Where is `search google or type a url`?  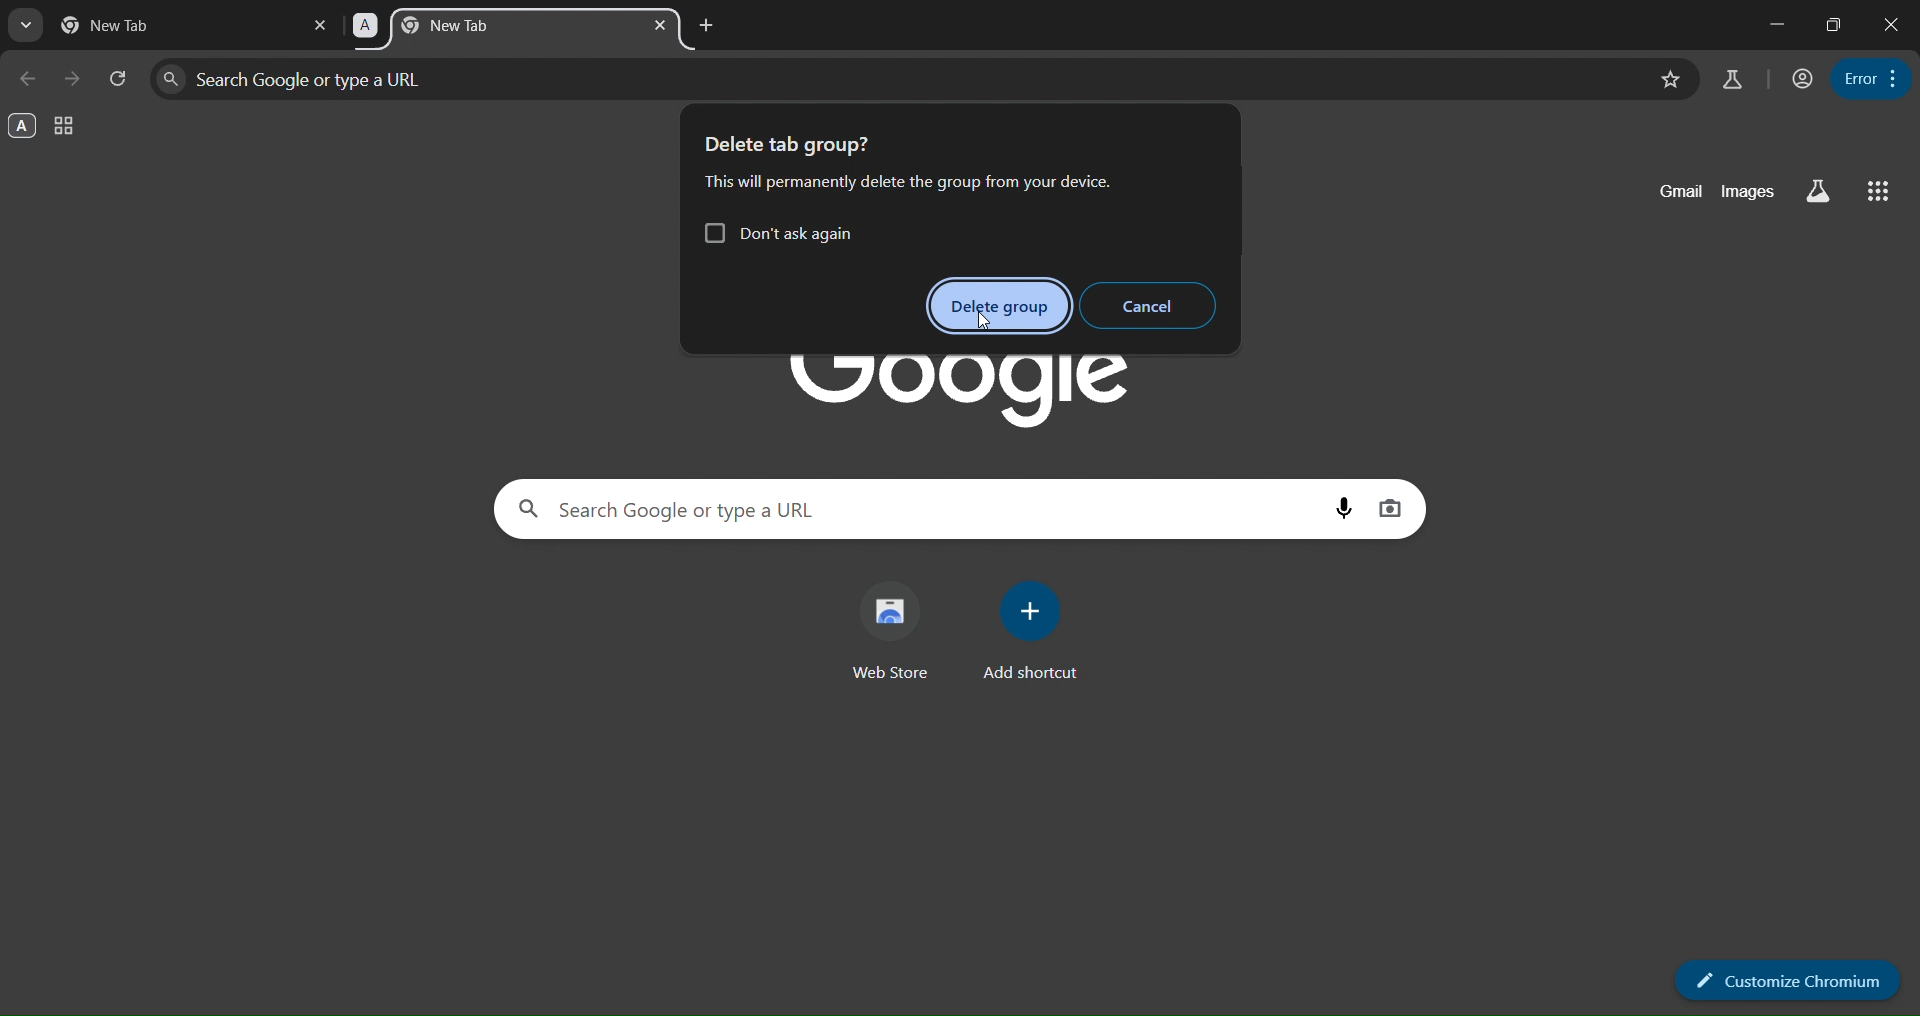 search google or type a url is located at coordinates (716, 506).